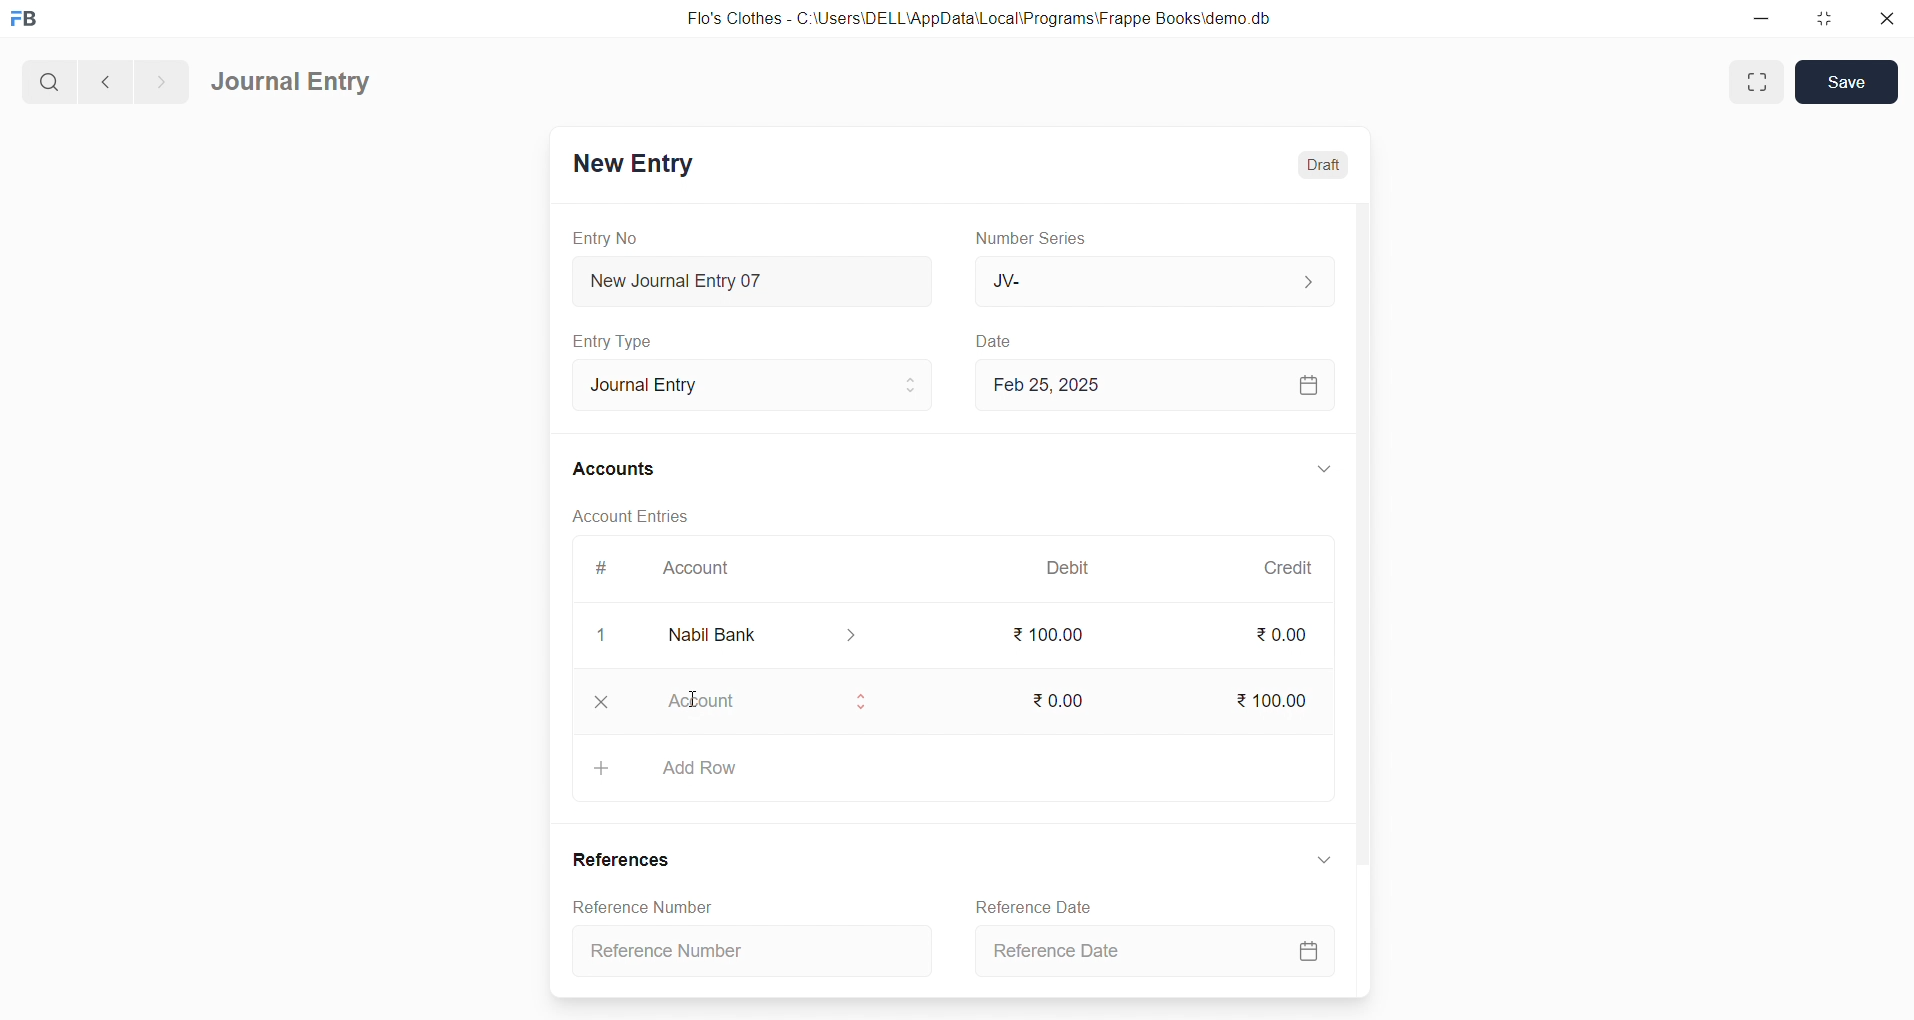 The height and width of the screenshot is (1020, 1914). What do you see at coordinates (1362, 597) in the screenshot?
I see `vertical scroll bar` at bounding box center [1362, 597].